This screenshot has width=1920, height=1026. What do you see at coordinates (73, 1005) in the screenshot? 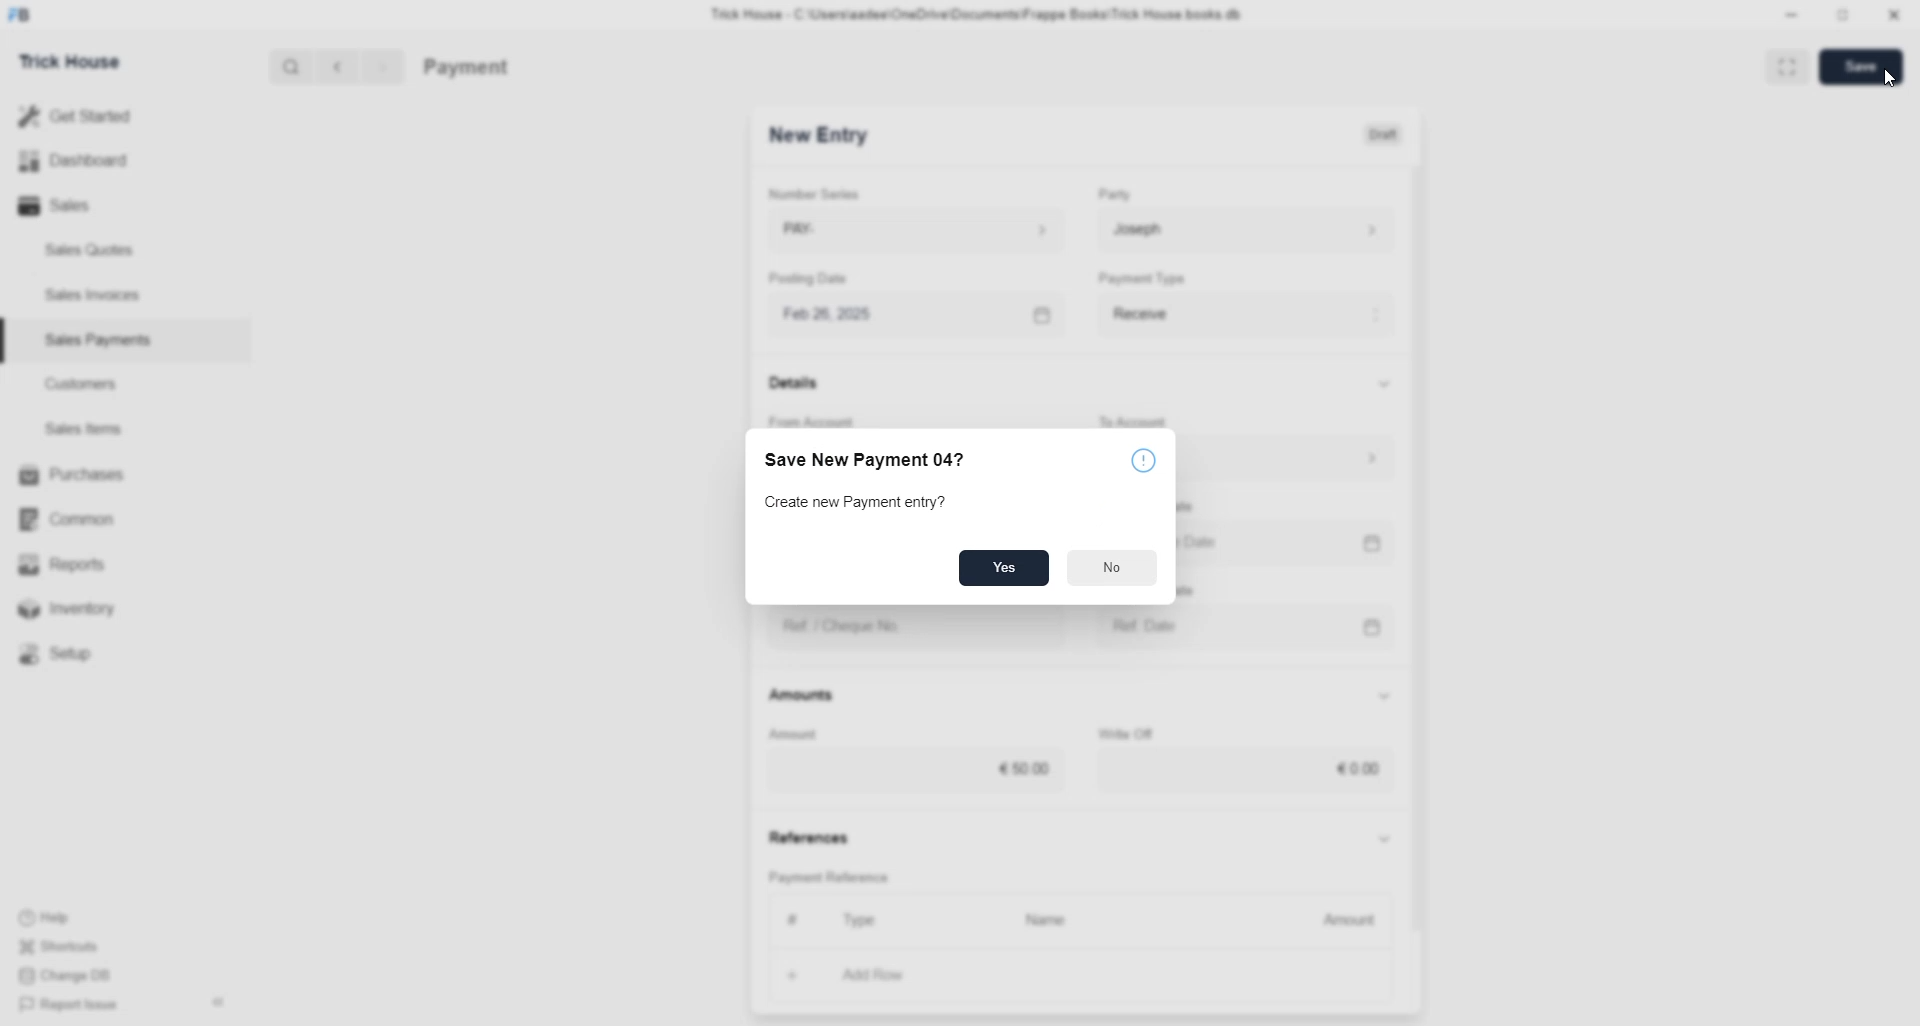
I see `Report Issue` at bounding box center [73, 1005].